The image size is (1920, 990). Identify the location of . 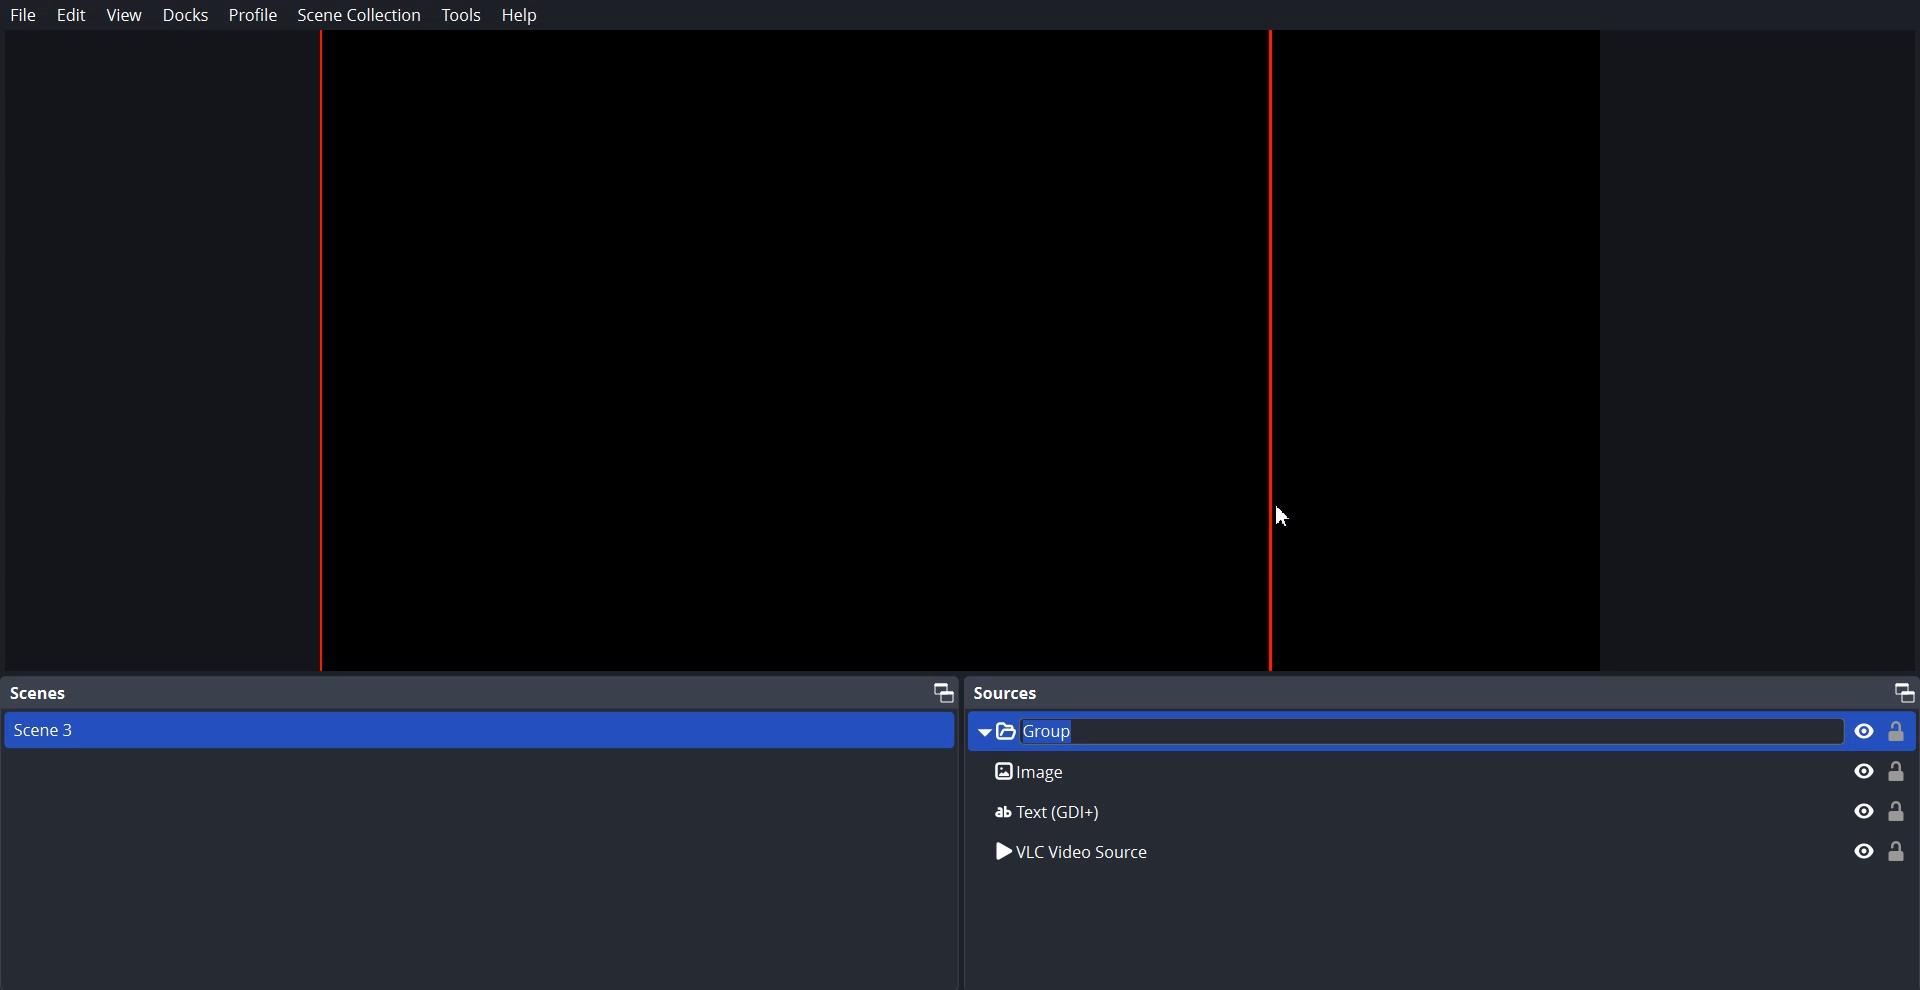
(1437, 854).